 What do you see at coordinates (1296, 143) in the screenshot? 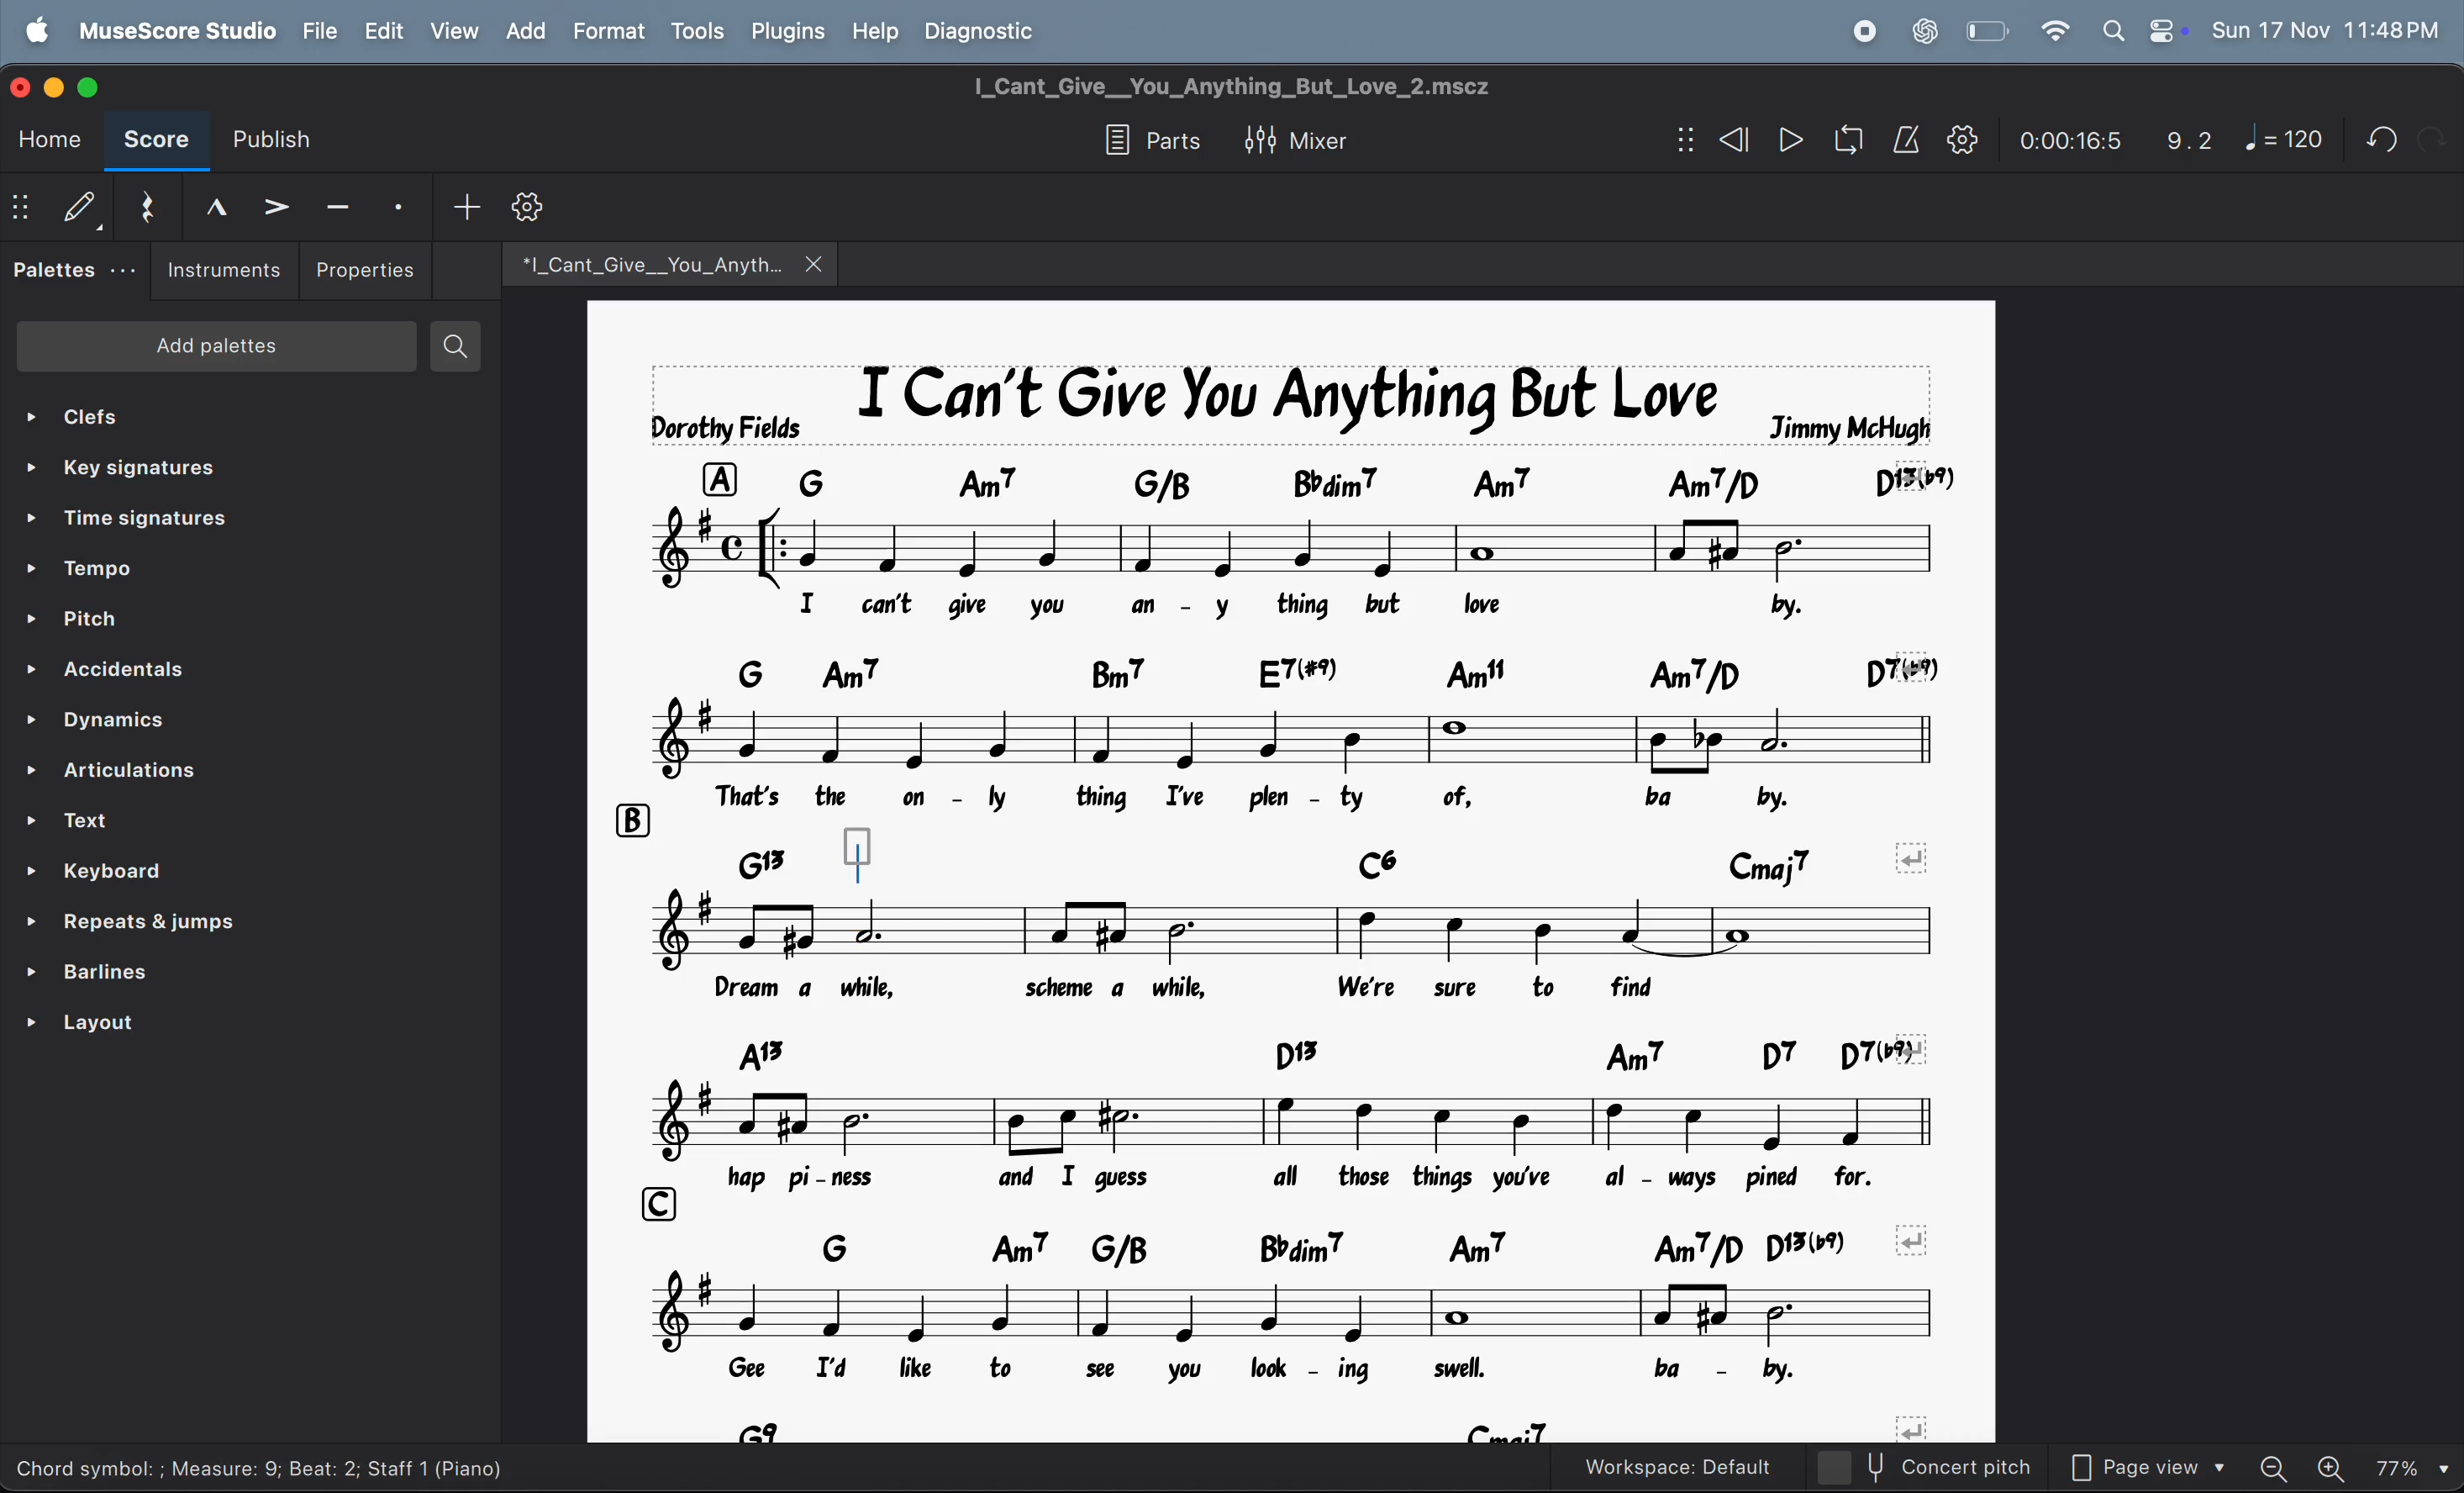
I see `mixer` at bounding box center [1296, 143].